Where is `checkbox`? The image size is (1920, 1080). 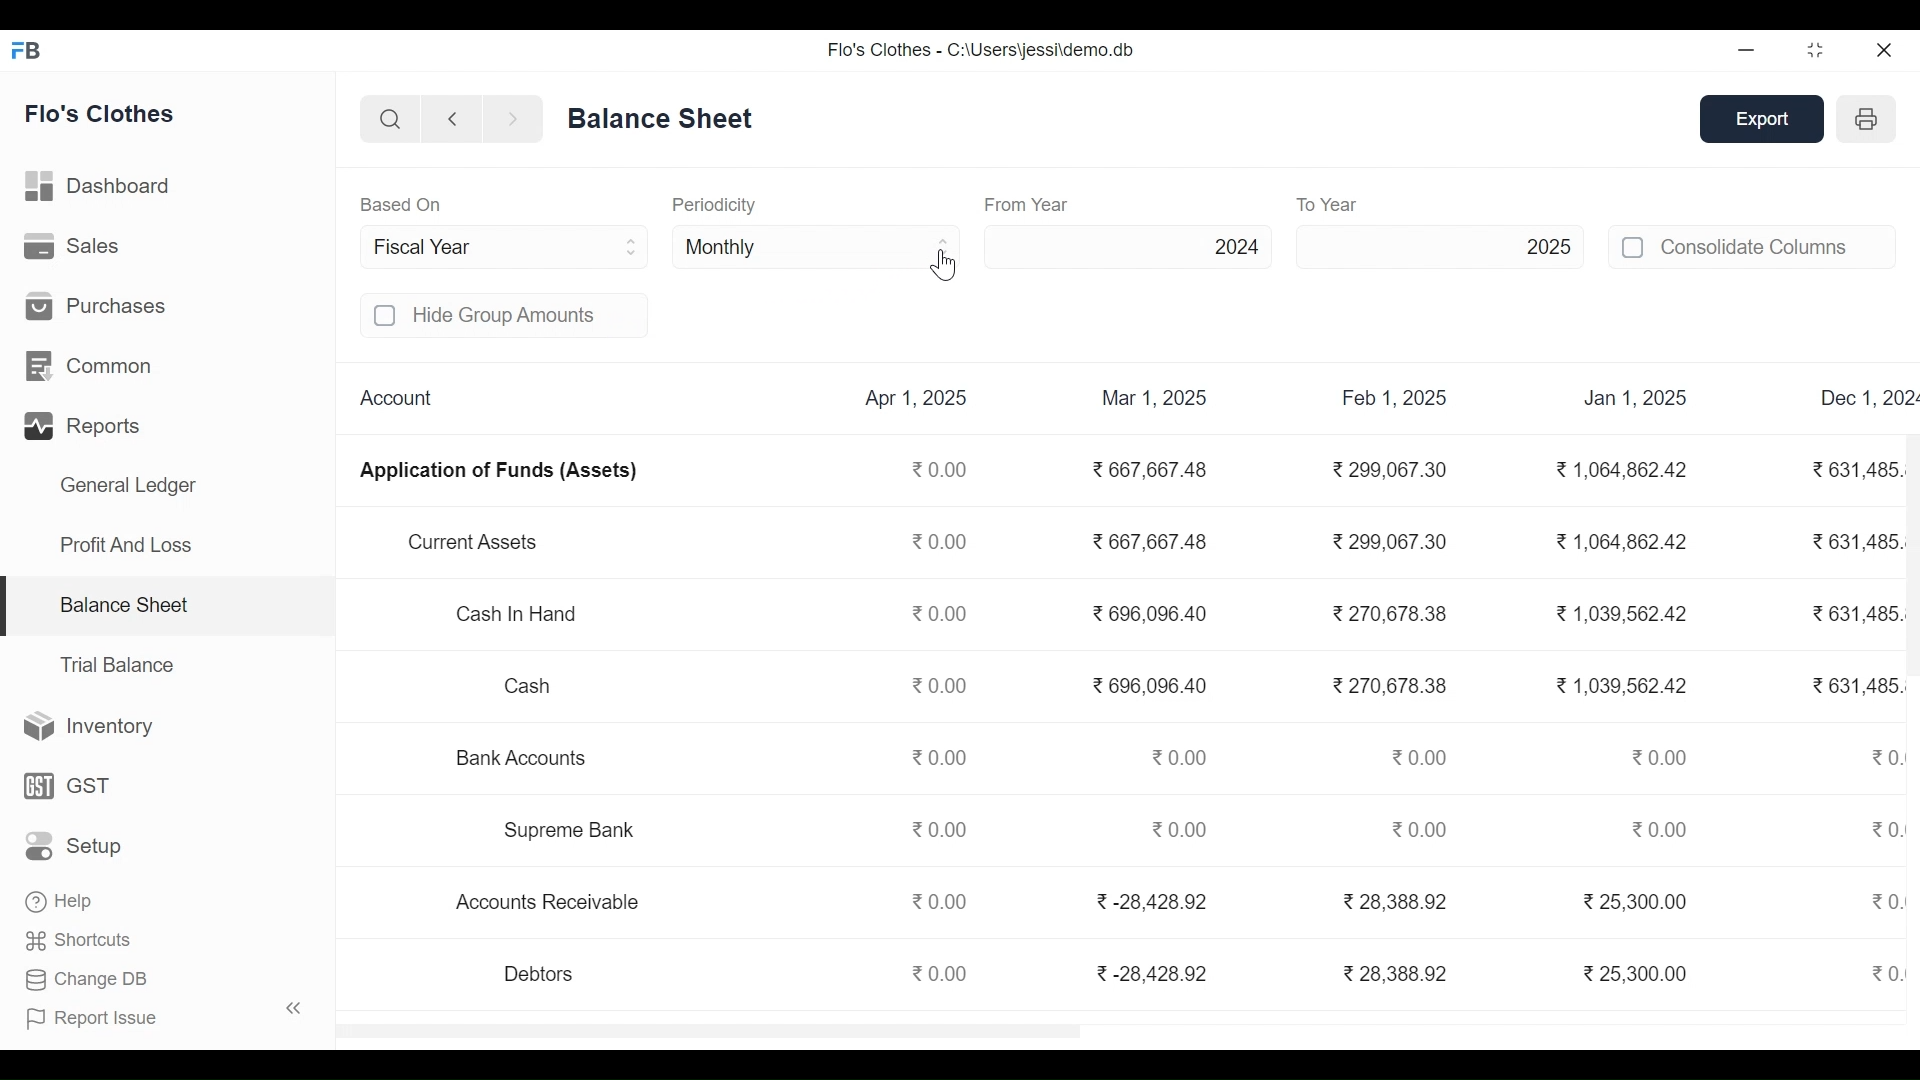
checkbox is located at coordinates (386, 316).